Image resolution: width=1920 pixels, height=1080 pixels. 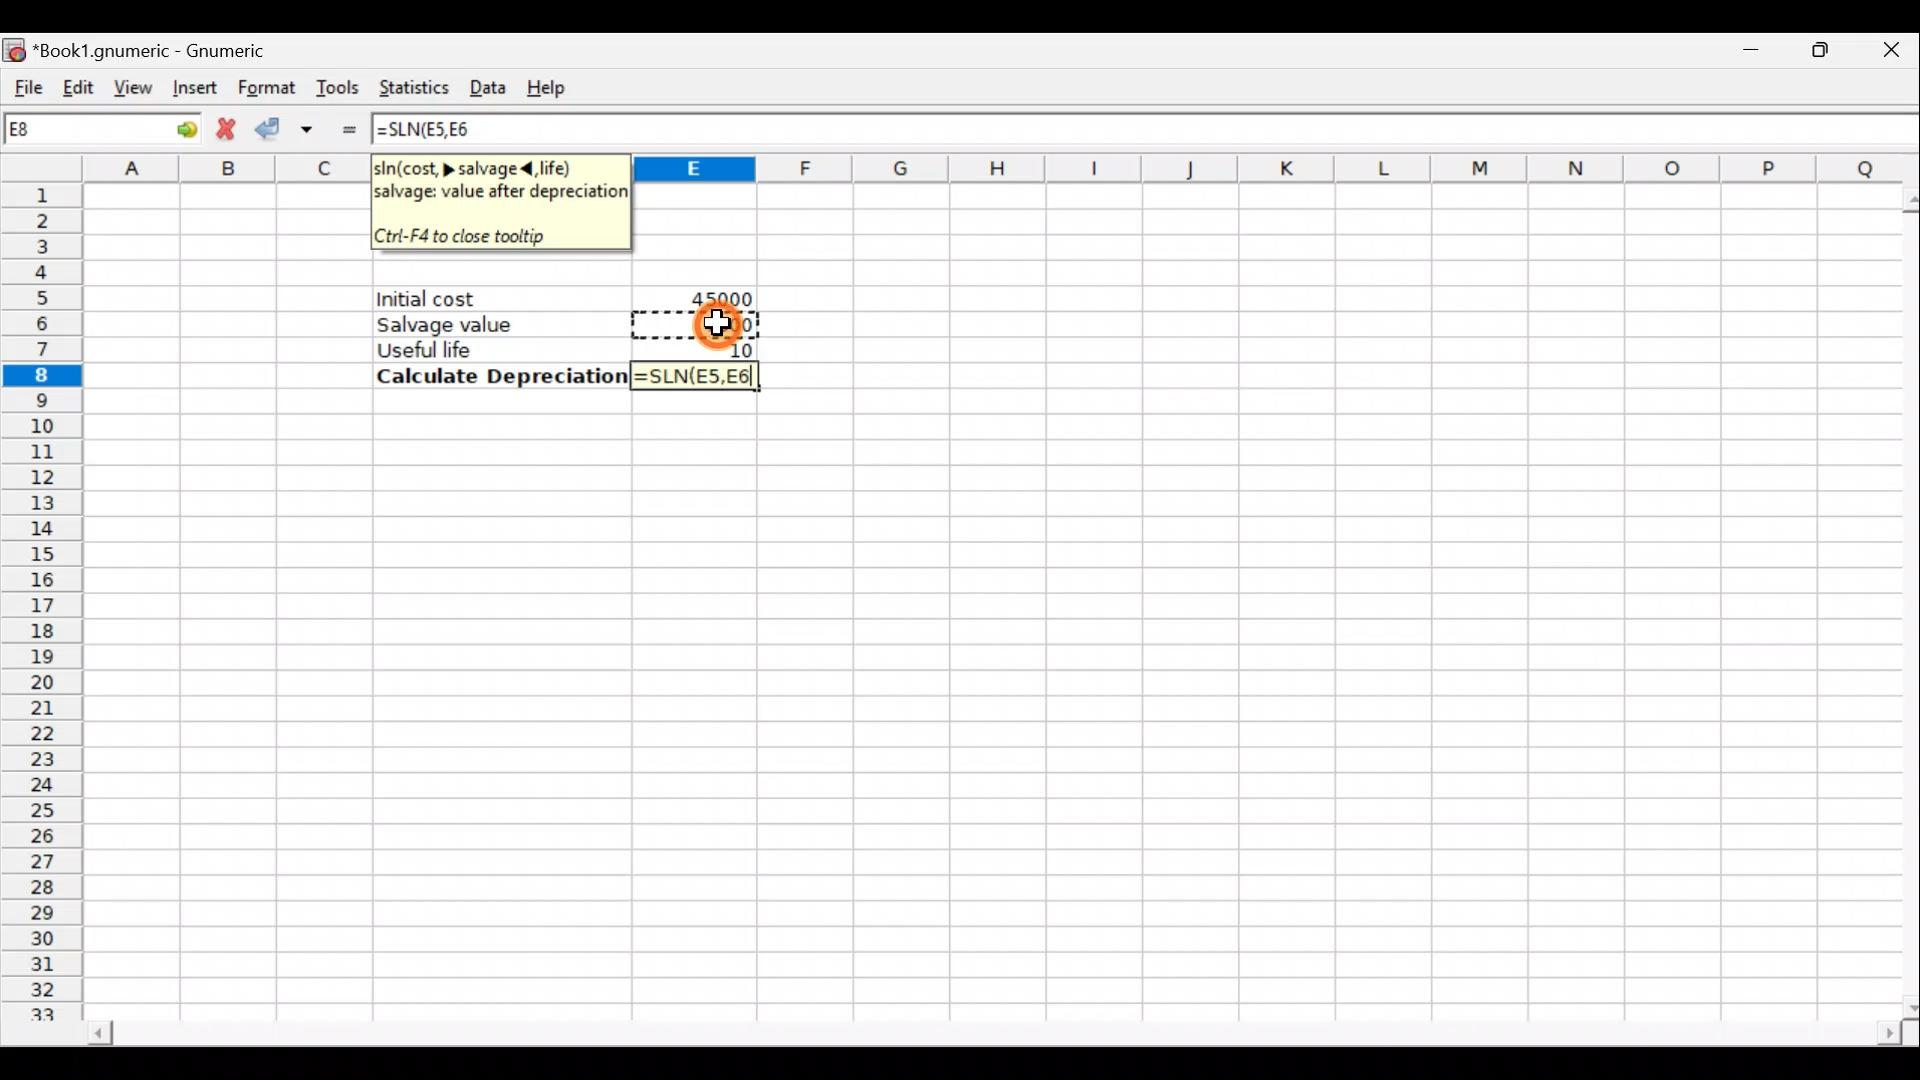 What do you see at coordinates (289, 126) in the screenshot?
I see `Accept change` at bounding box center [289, 126].